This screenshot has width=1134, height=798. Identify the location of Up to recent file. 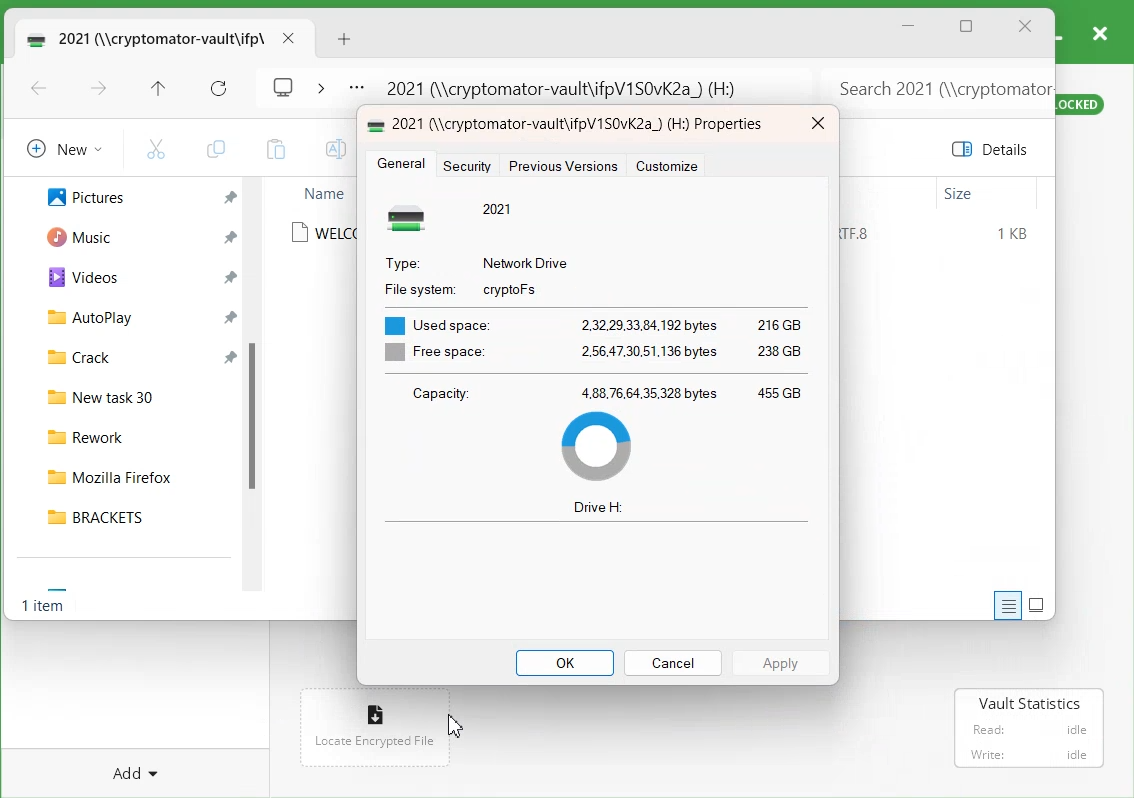
(158, 90).